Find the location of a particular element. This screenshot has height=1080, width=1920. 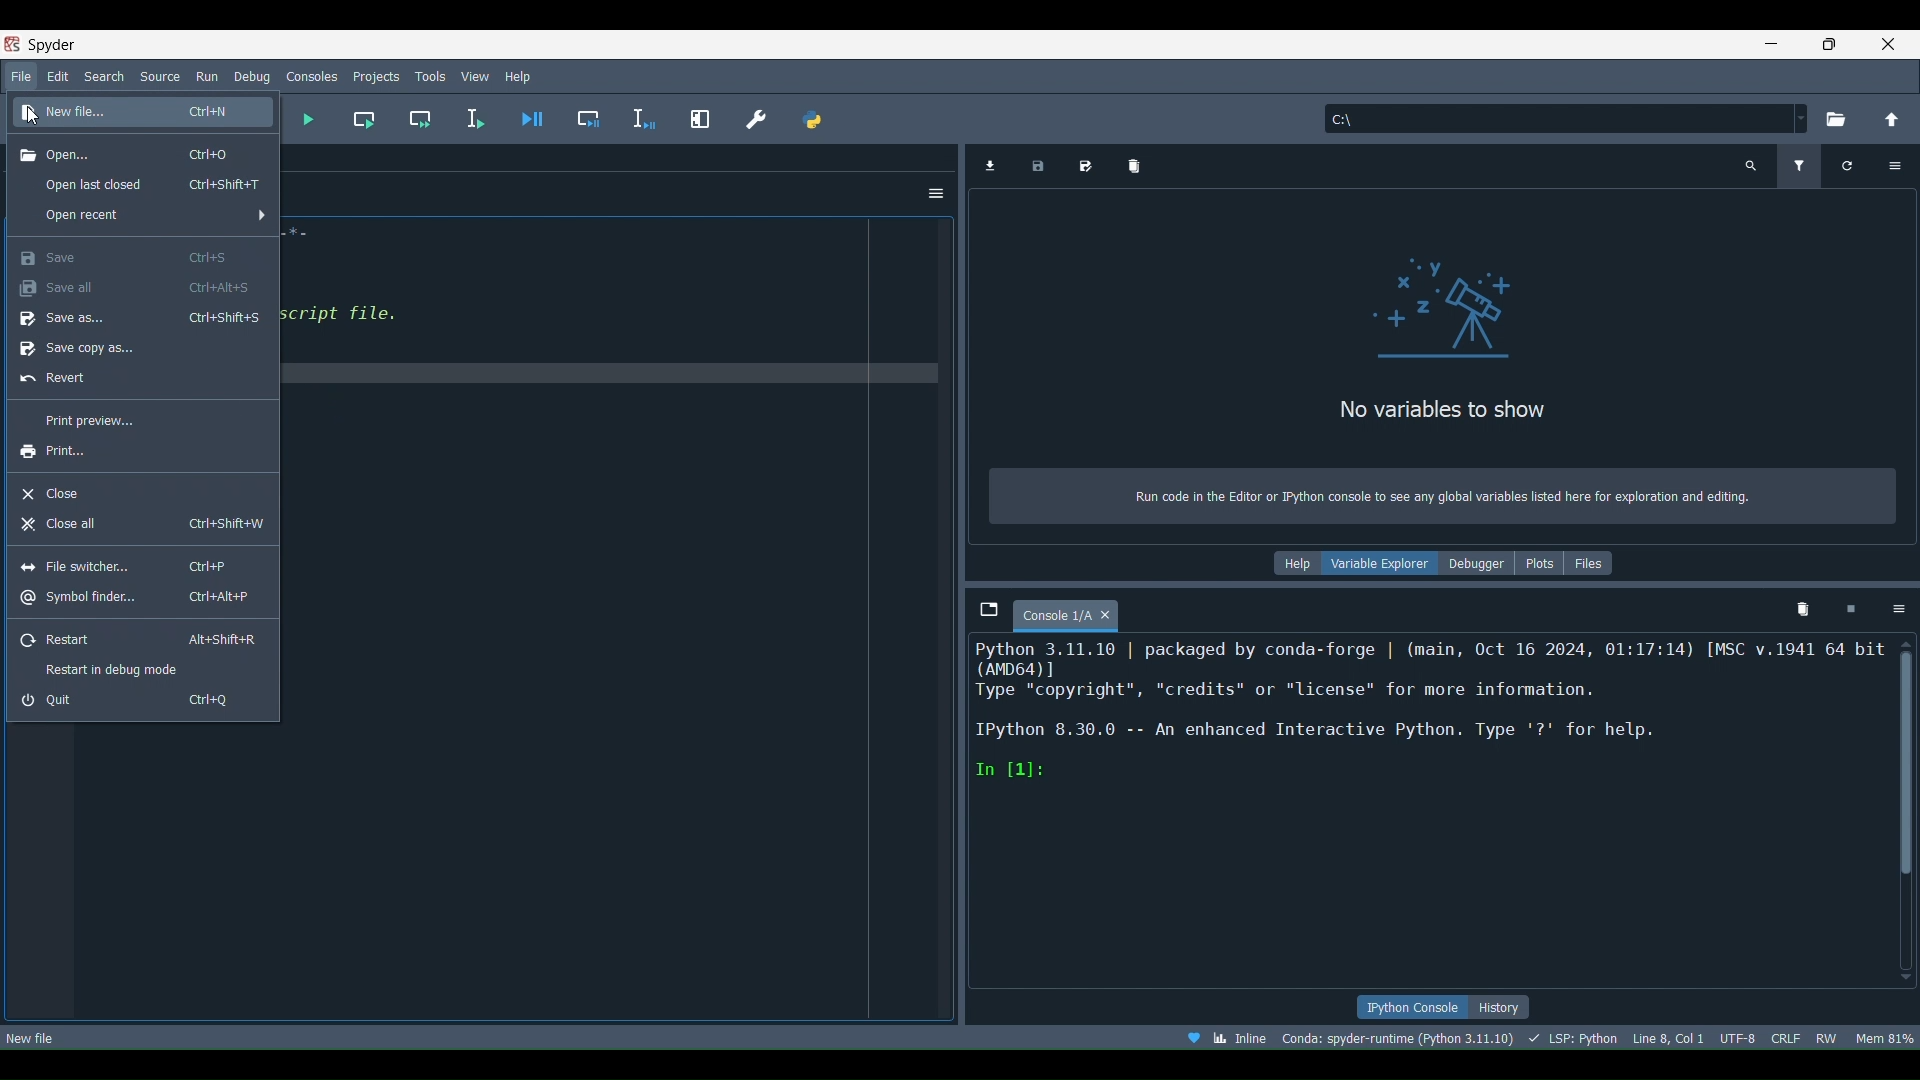

File switcher is located at coordinates (135, 560).